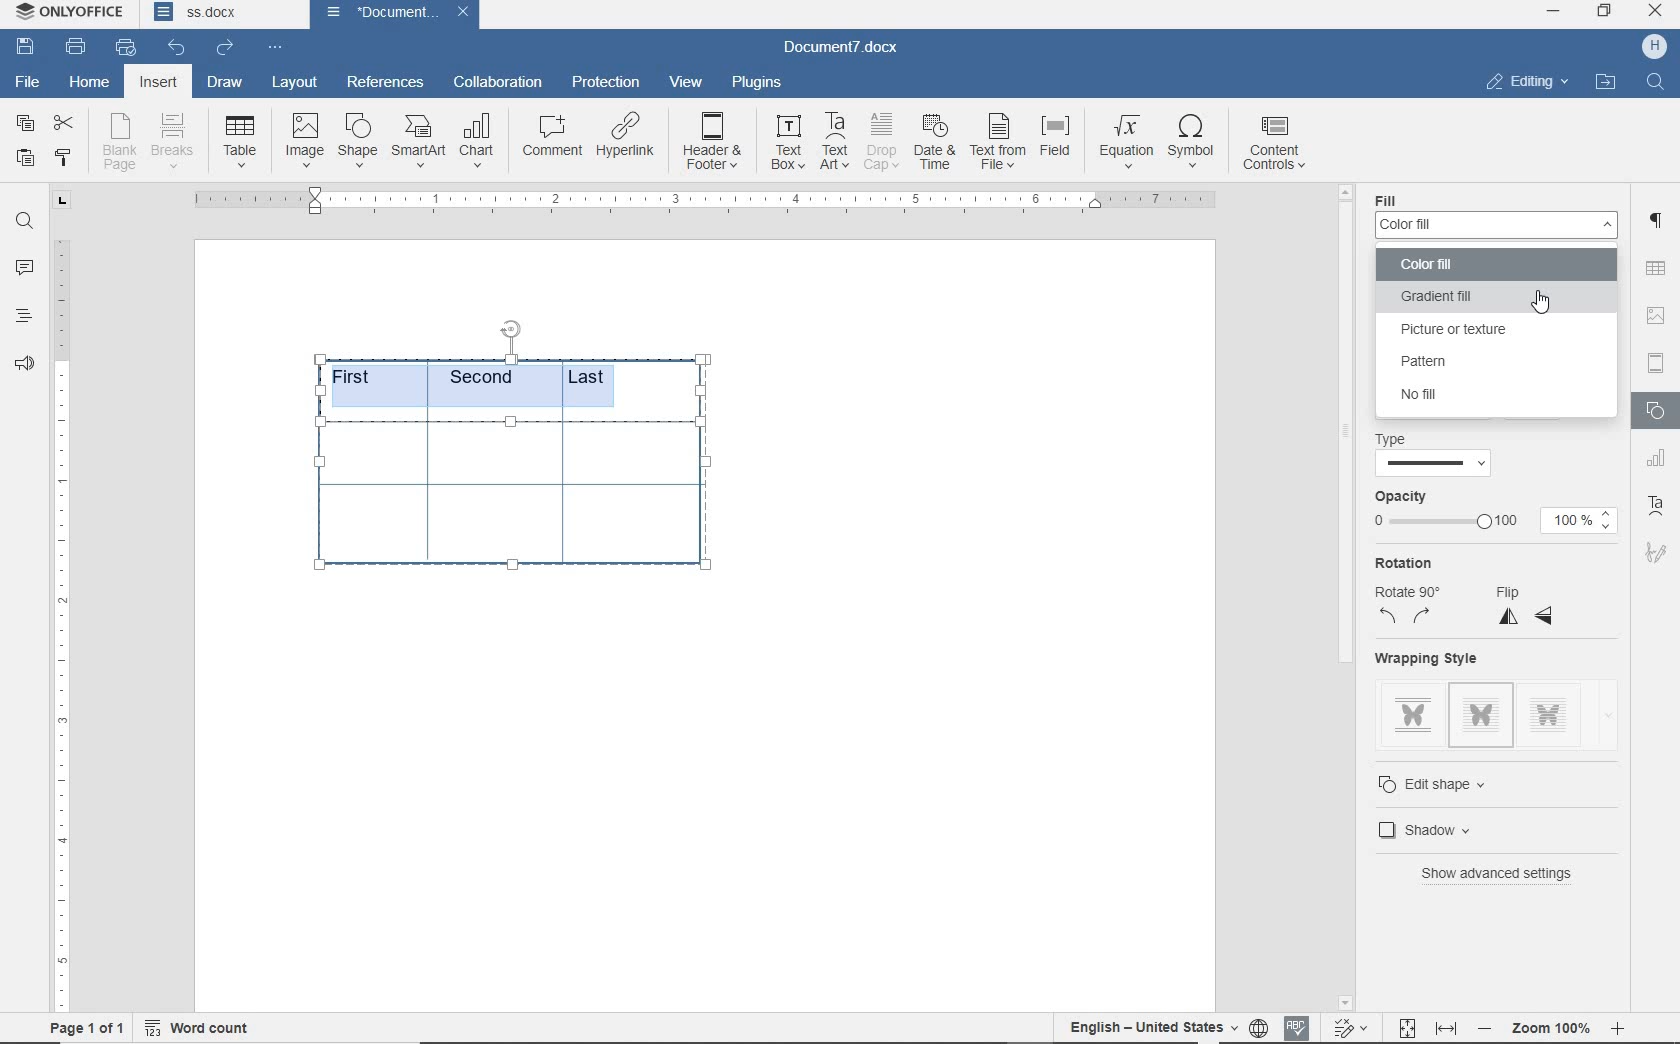 This screenshot has width=1680, height=1044. I want to click on shape settings, so click(1653, 413).